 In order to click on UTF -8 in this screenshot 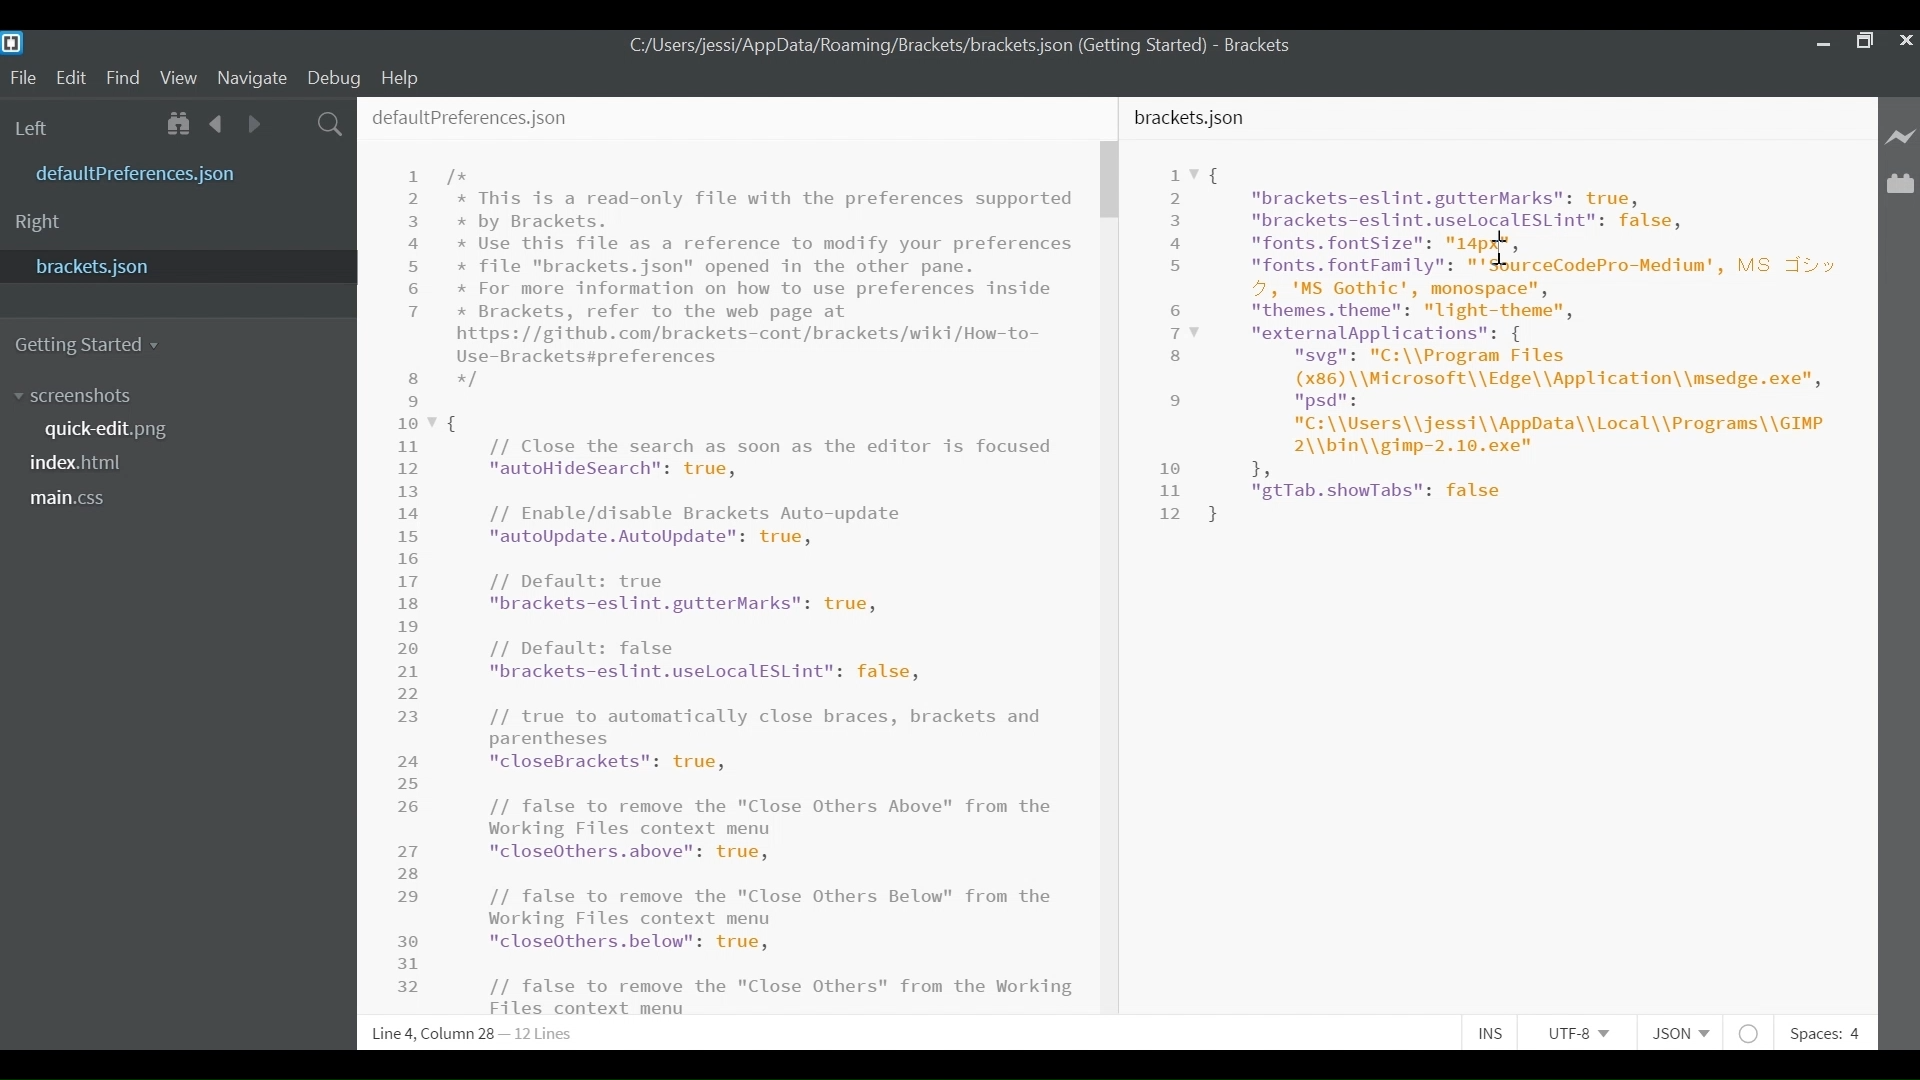, I will do `click(1586, 1033)`.